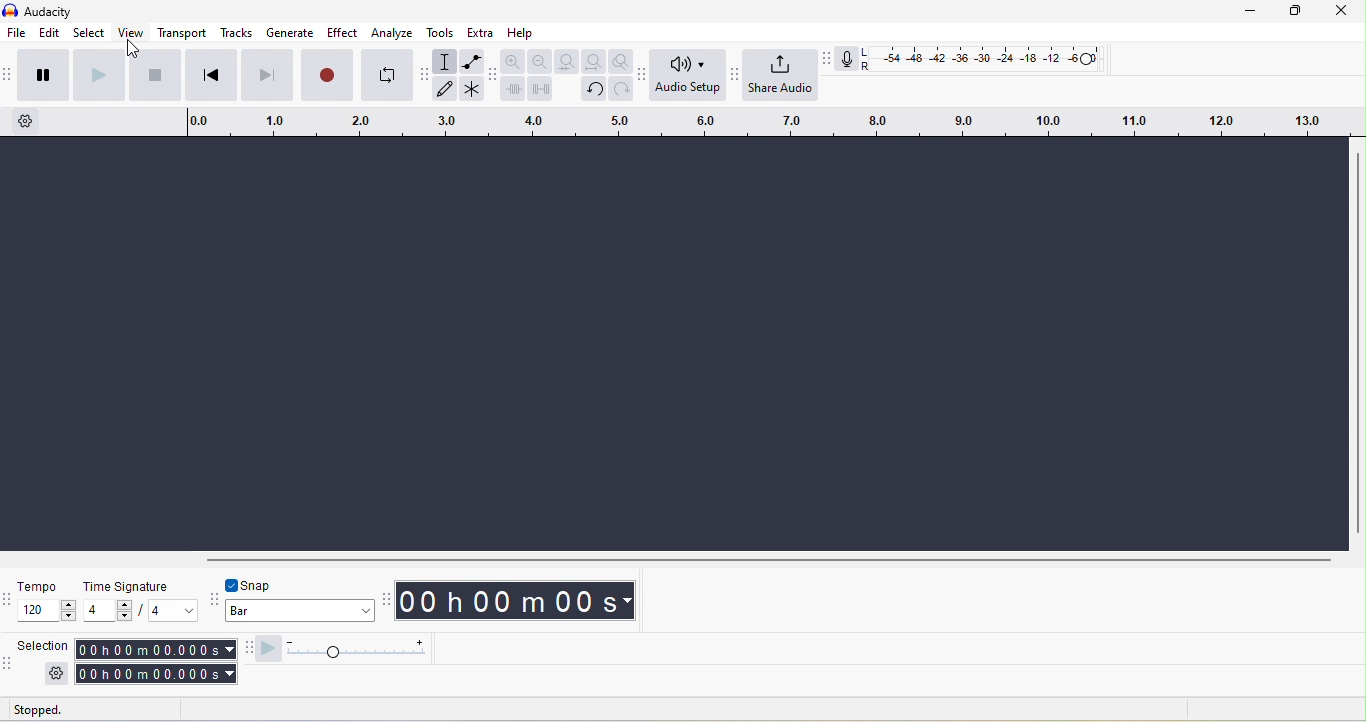 The height and width of the screenshot is (722, 1366). What do you see at coordinates (131, 32) in the screenshot?
I see `view` at bounding box center [131, 32].